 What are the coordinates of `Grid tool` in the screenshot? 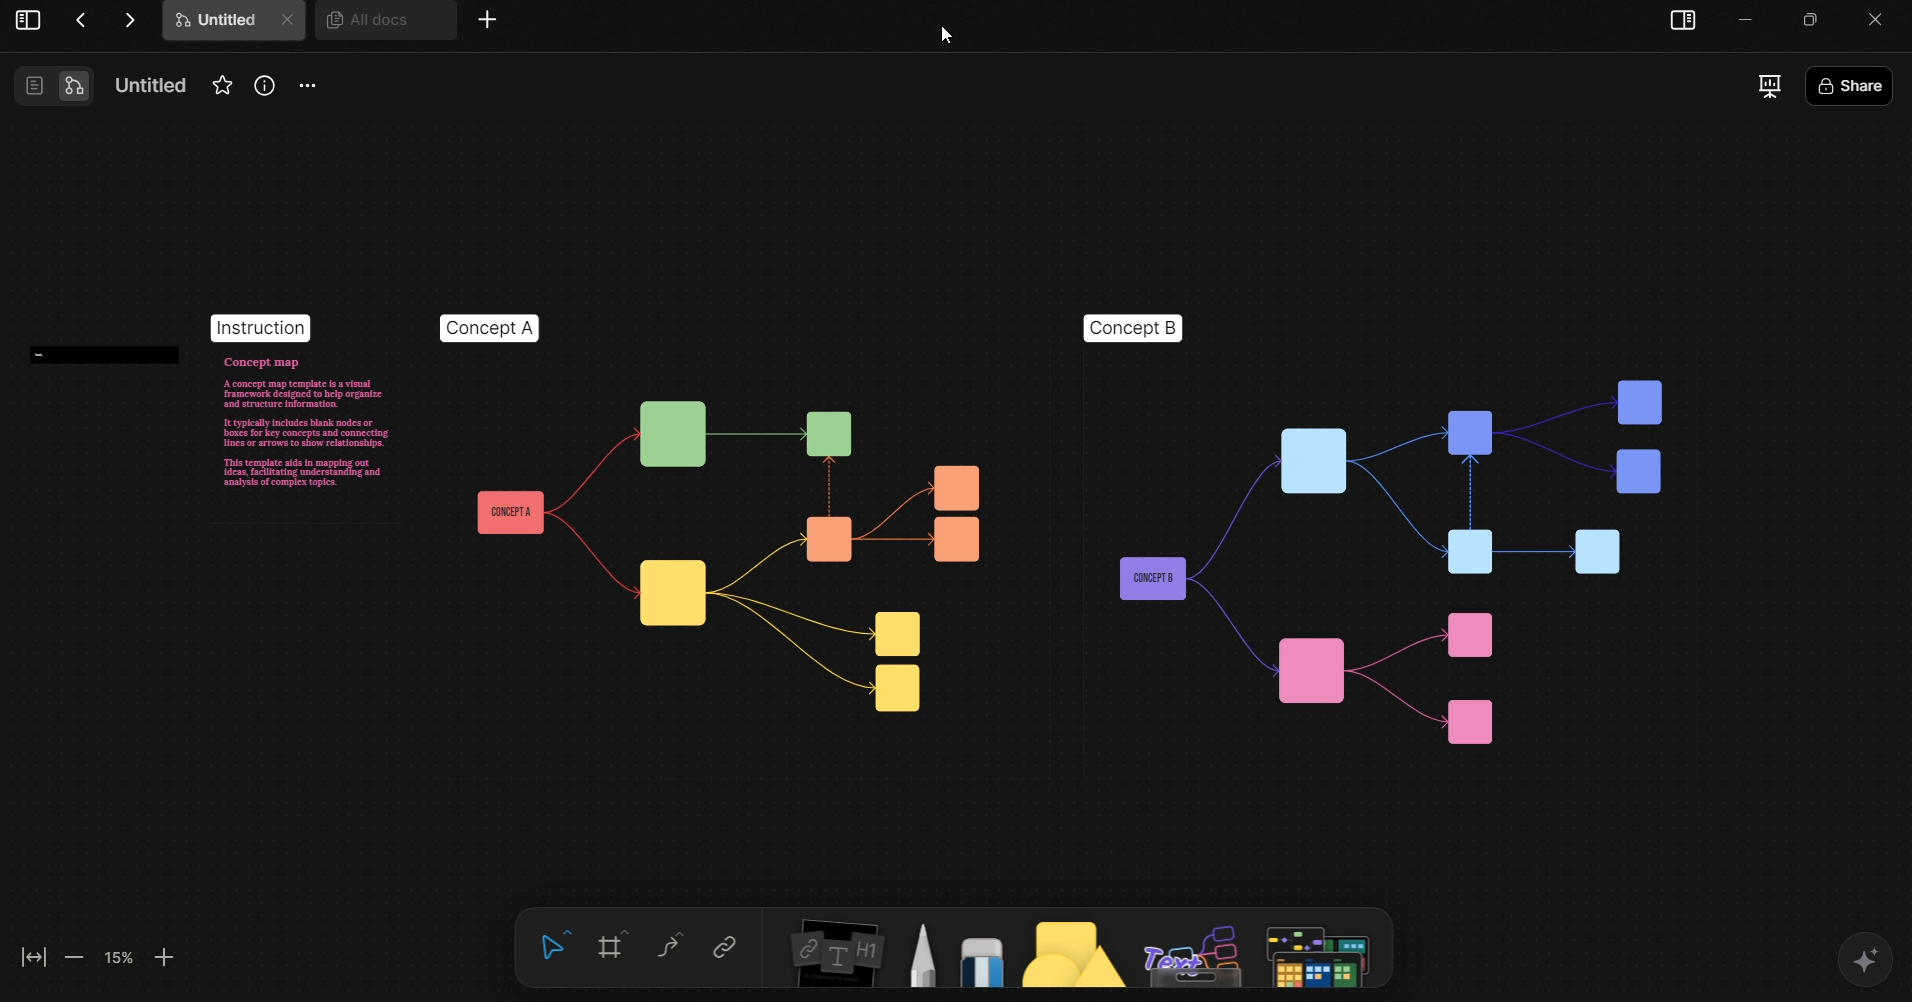 It's located at (611, 947).